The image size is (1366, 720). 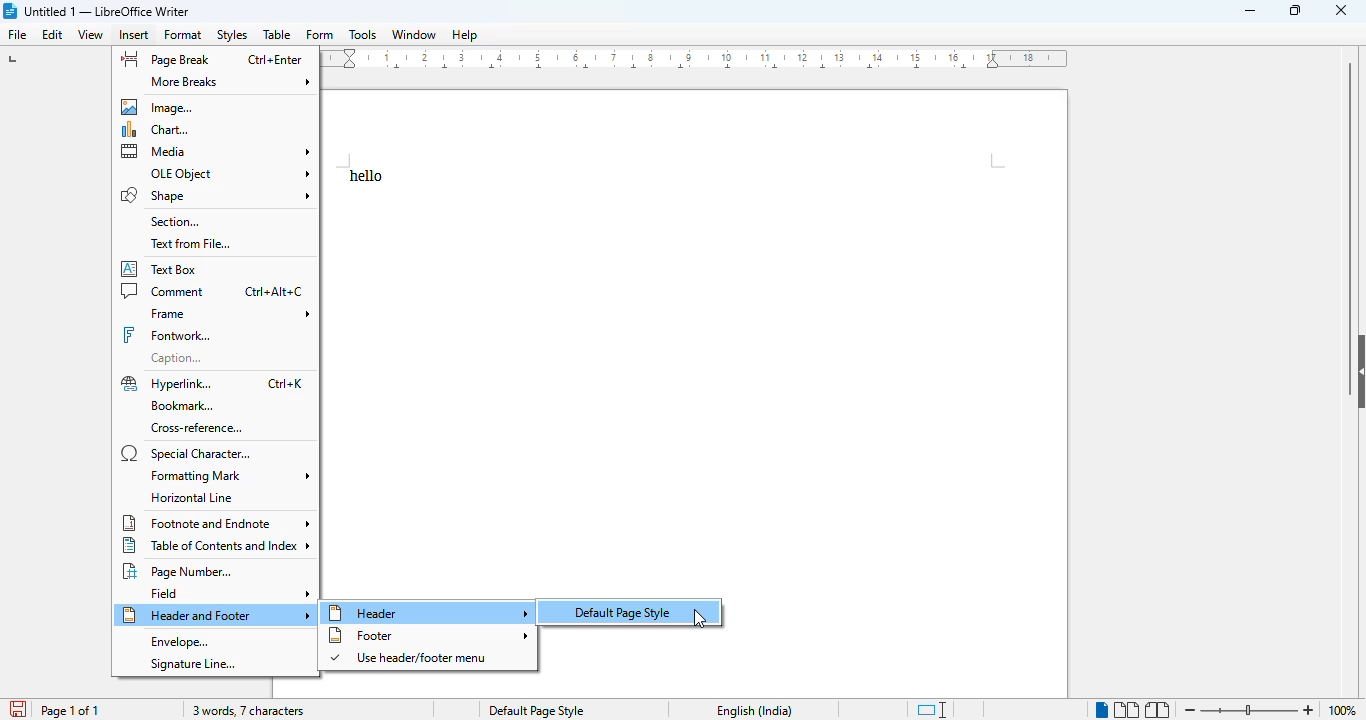 What do you see at coordinates (320, 34) in the screenshot?
I see `form` at bounding box center [320, 34].